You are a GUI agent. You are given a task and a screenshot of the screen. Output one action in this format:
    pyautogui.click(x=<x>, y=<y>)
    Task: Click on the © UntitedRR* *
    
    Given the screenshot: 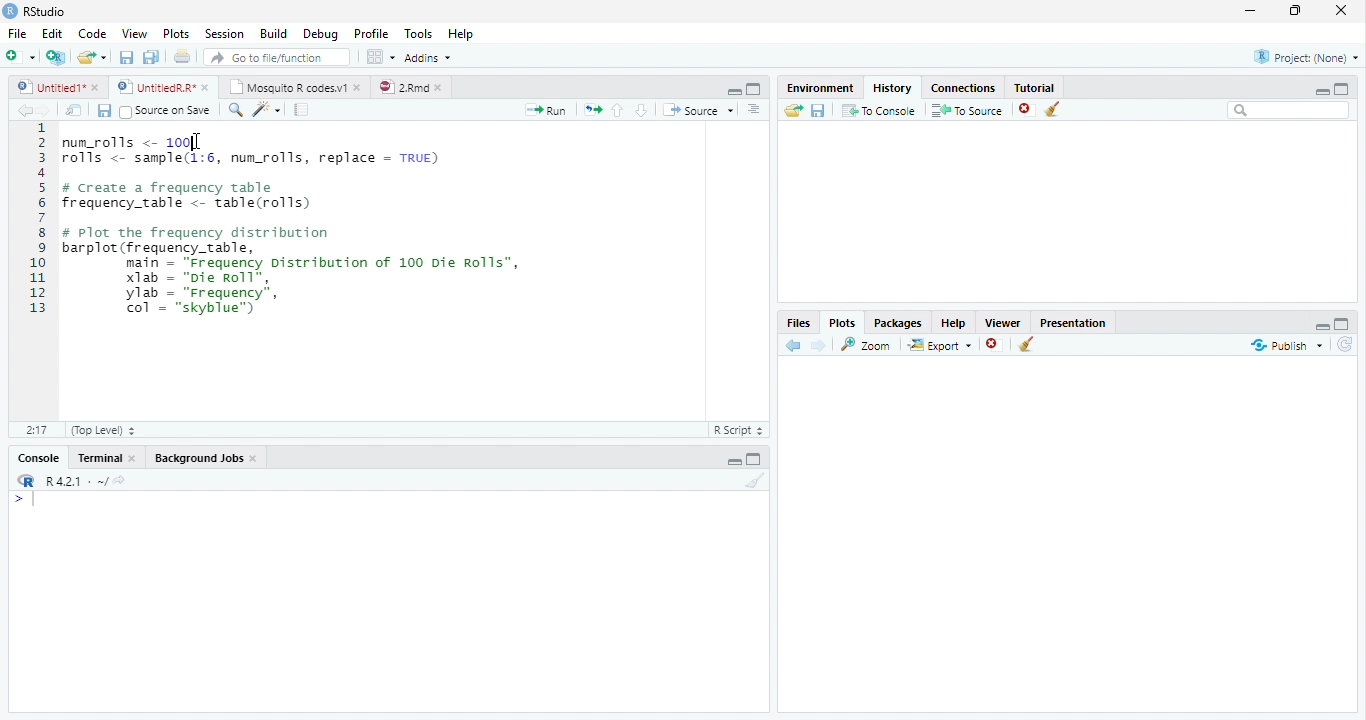 What is the action you would take?
    pyautogui.click(x=165, y=87)
    